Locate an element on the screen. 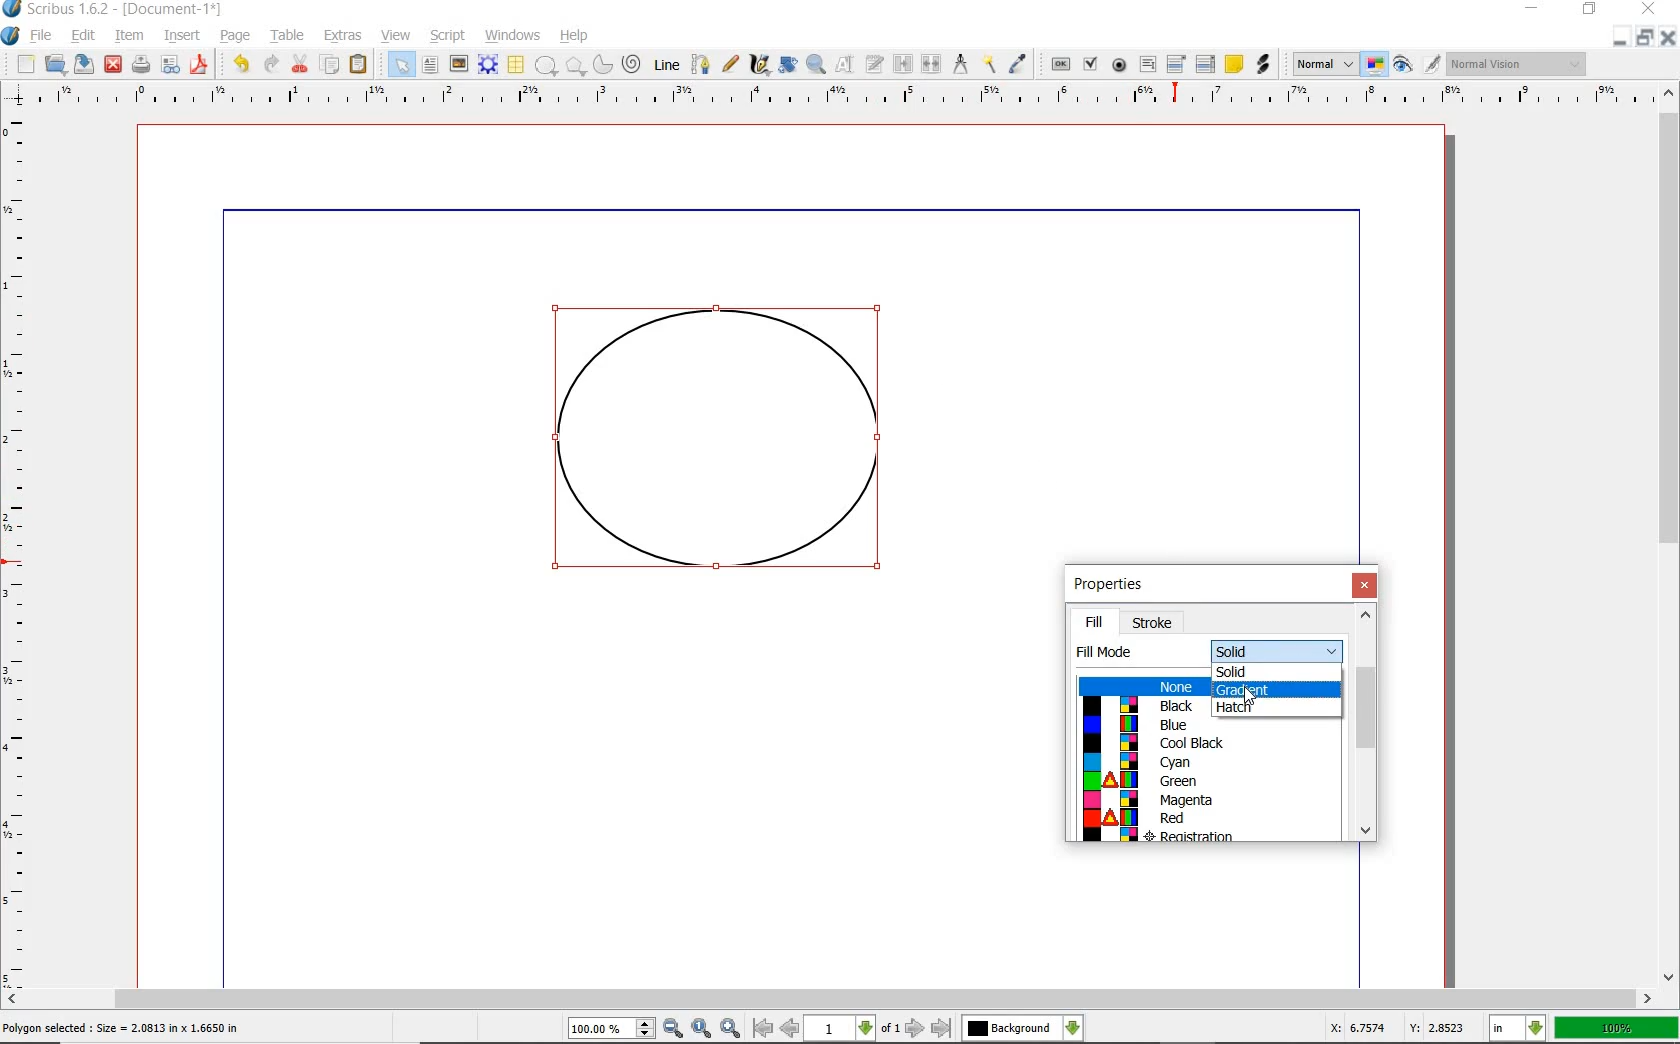 The width and height of the screenshot is (1680, 1044). color is located at coordinates (1207, 817).